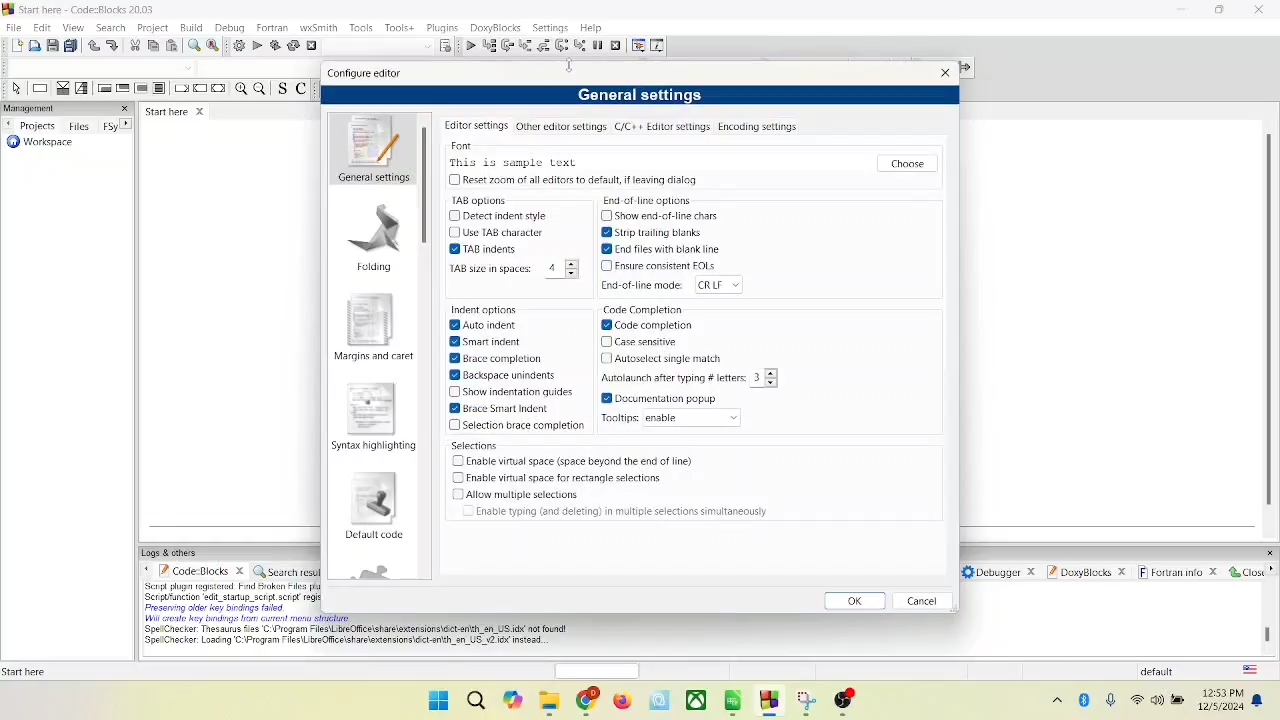 The width and height of the screenshot is (1280, 720). Describe the element at coordinates (569, 181) in the screenshot. I see `reset zoom` at that location.